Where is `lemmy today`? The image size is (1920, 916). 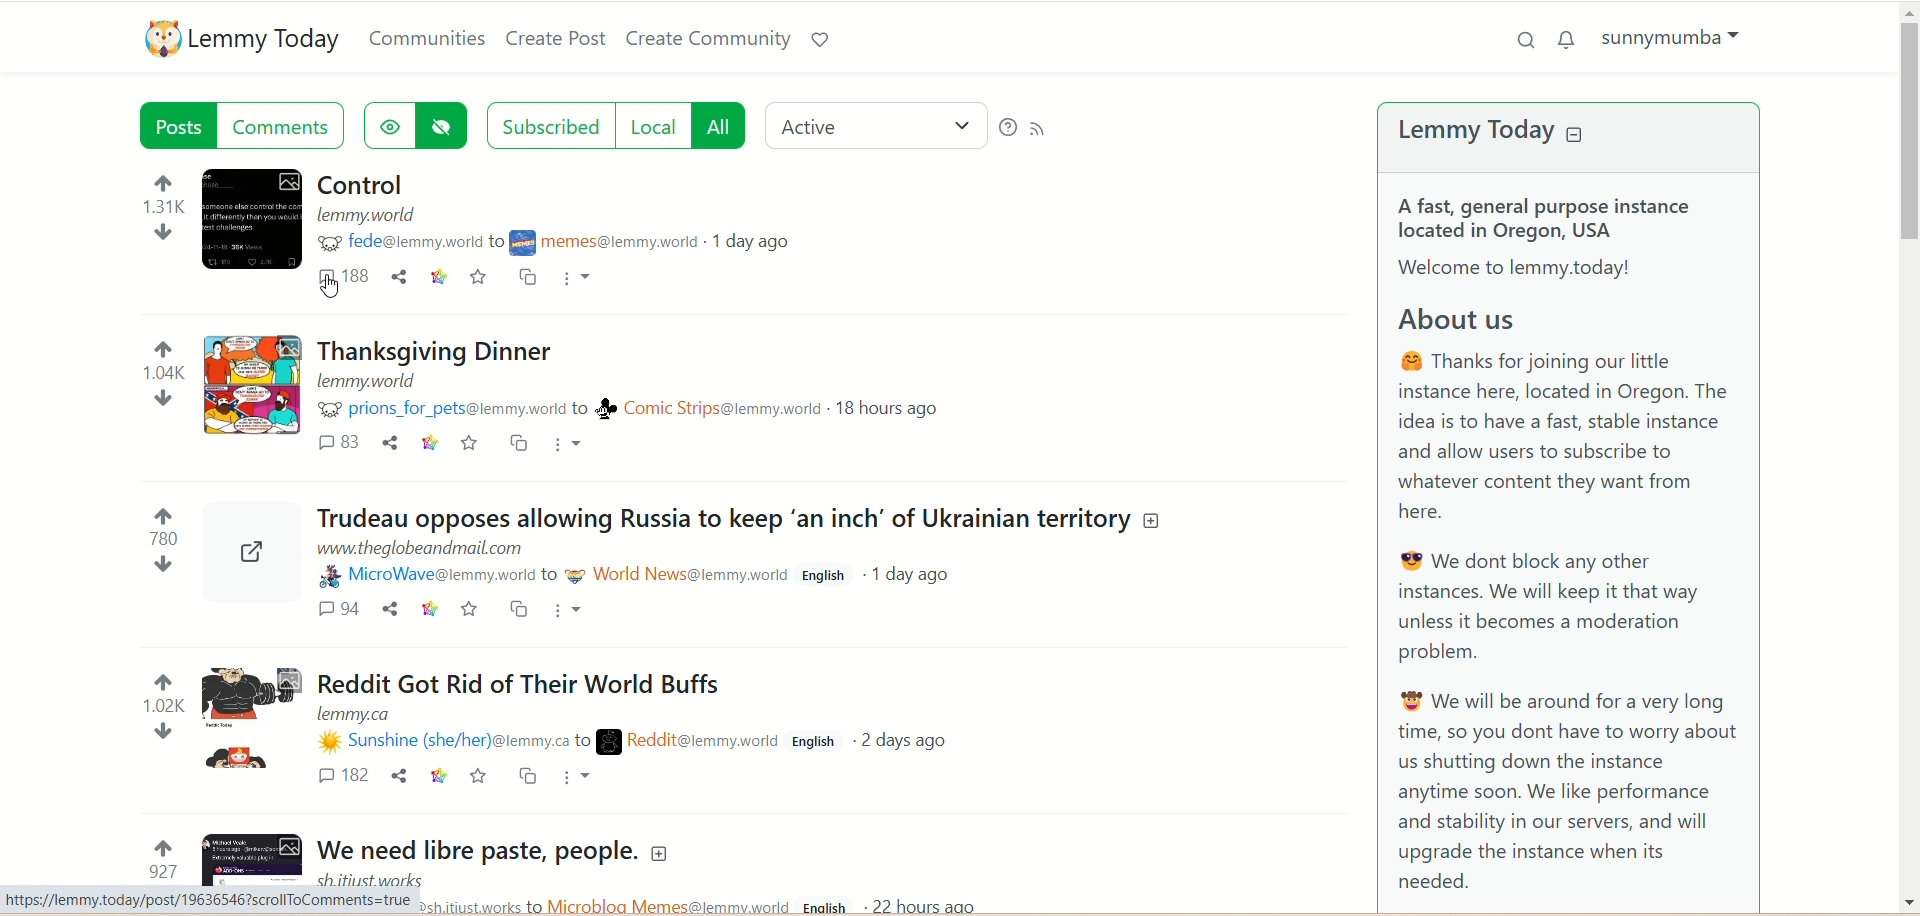
lemmy today is located at coordinates (1515, 132).